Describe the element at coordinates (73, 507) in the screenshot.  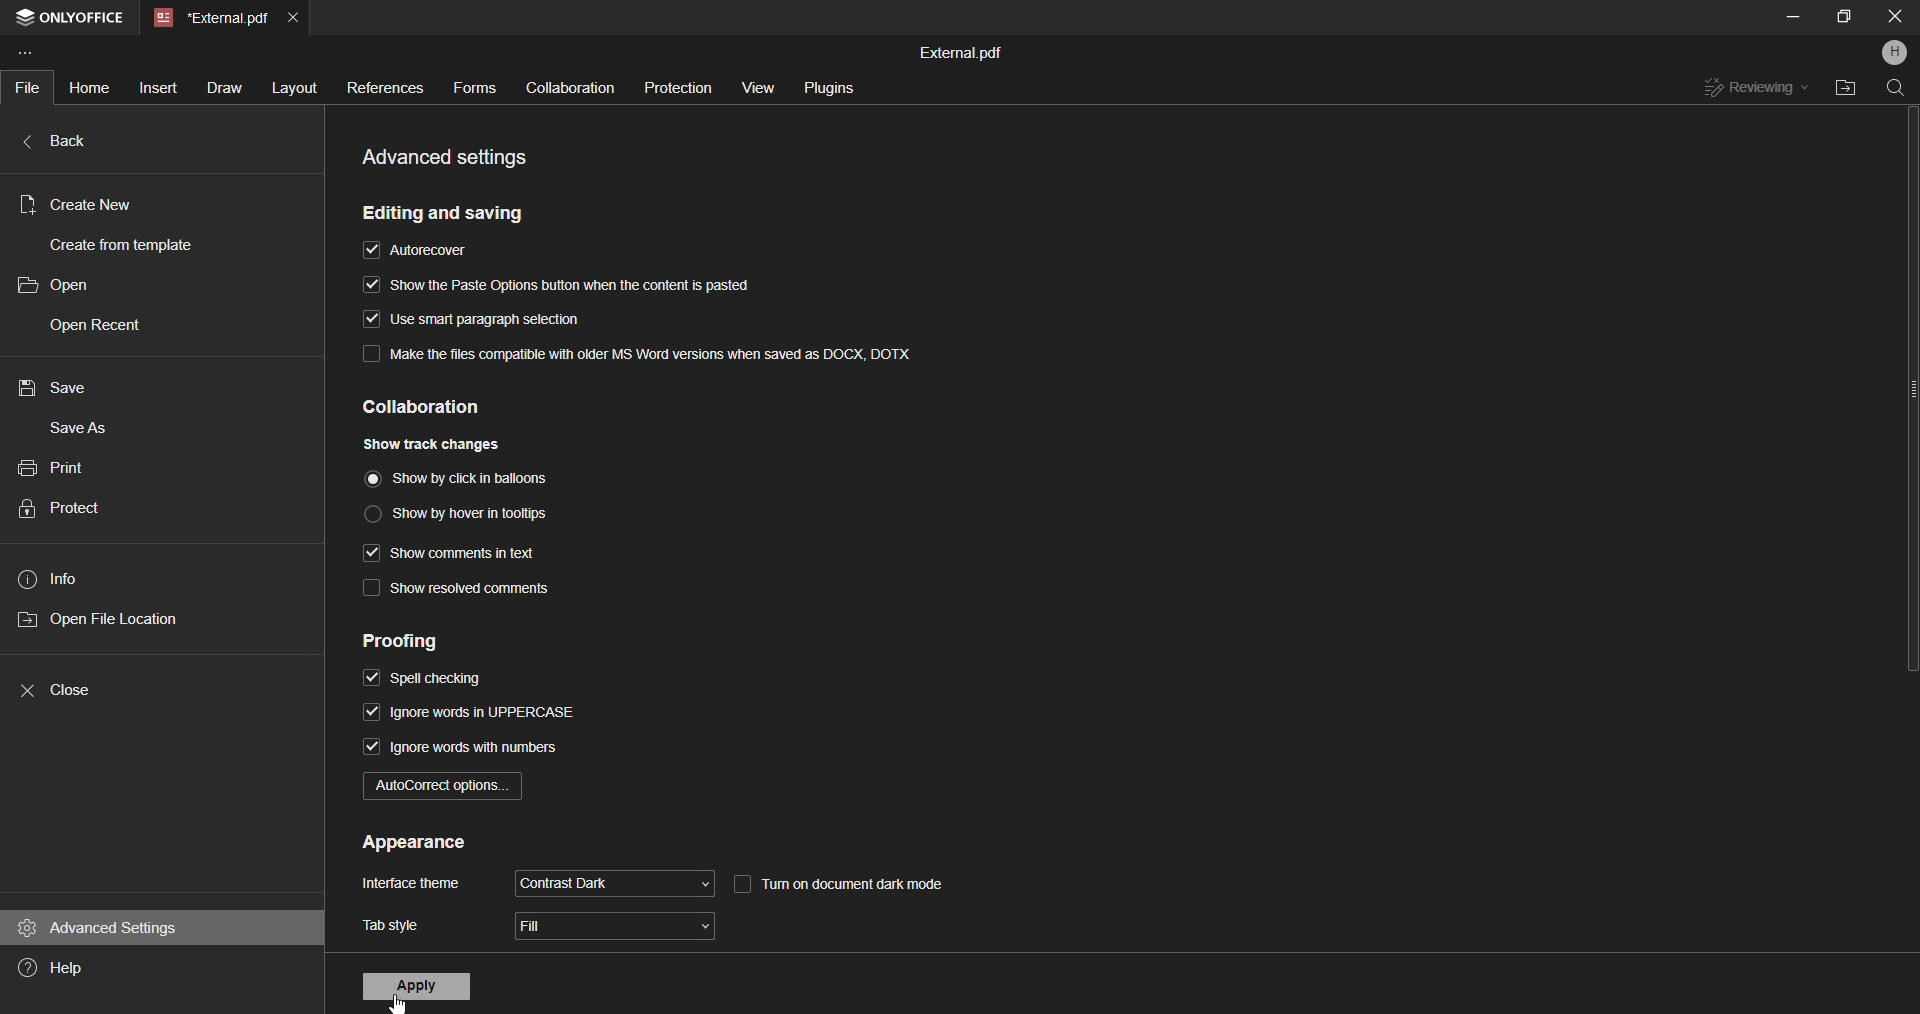
I see `protect` at that location.